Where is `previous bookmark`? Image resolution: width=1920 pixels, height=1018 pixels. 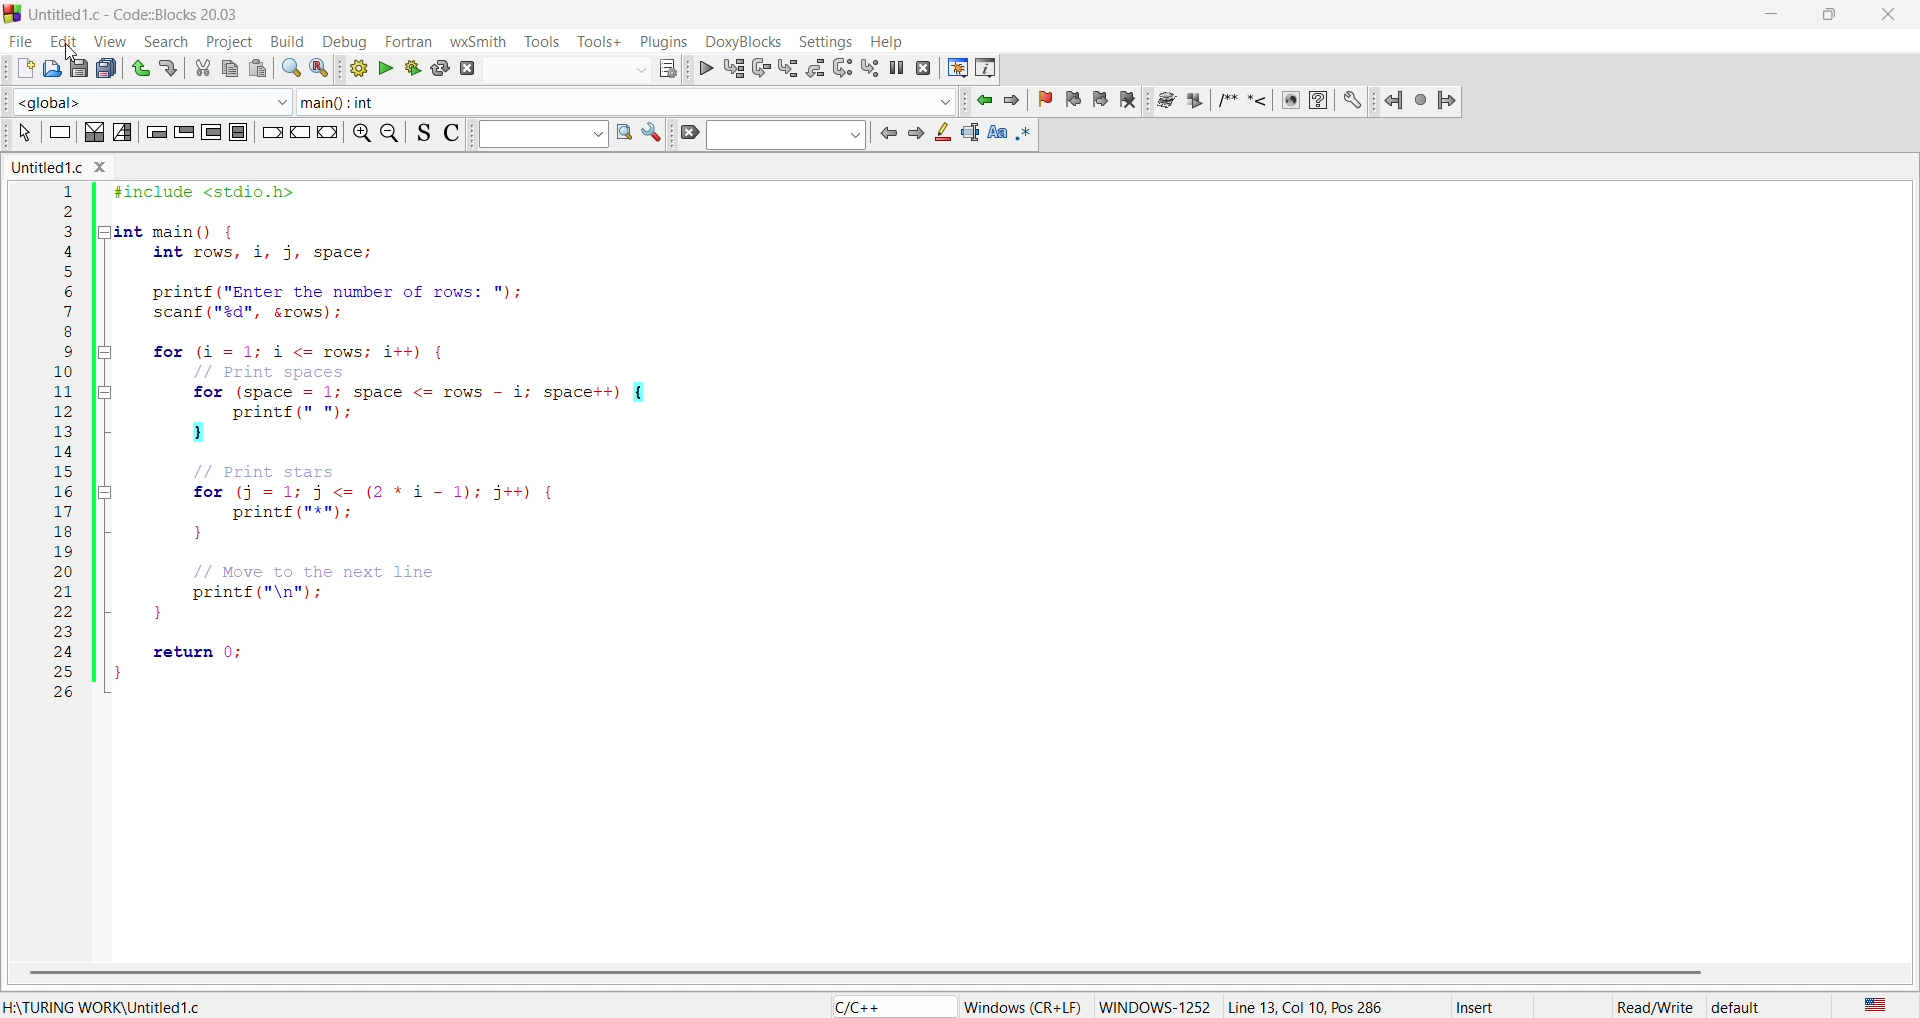 previous bookmark is located at coordinates (1072, 102).